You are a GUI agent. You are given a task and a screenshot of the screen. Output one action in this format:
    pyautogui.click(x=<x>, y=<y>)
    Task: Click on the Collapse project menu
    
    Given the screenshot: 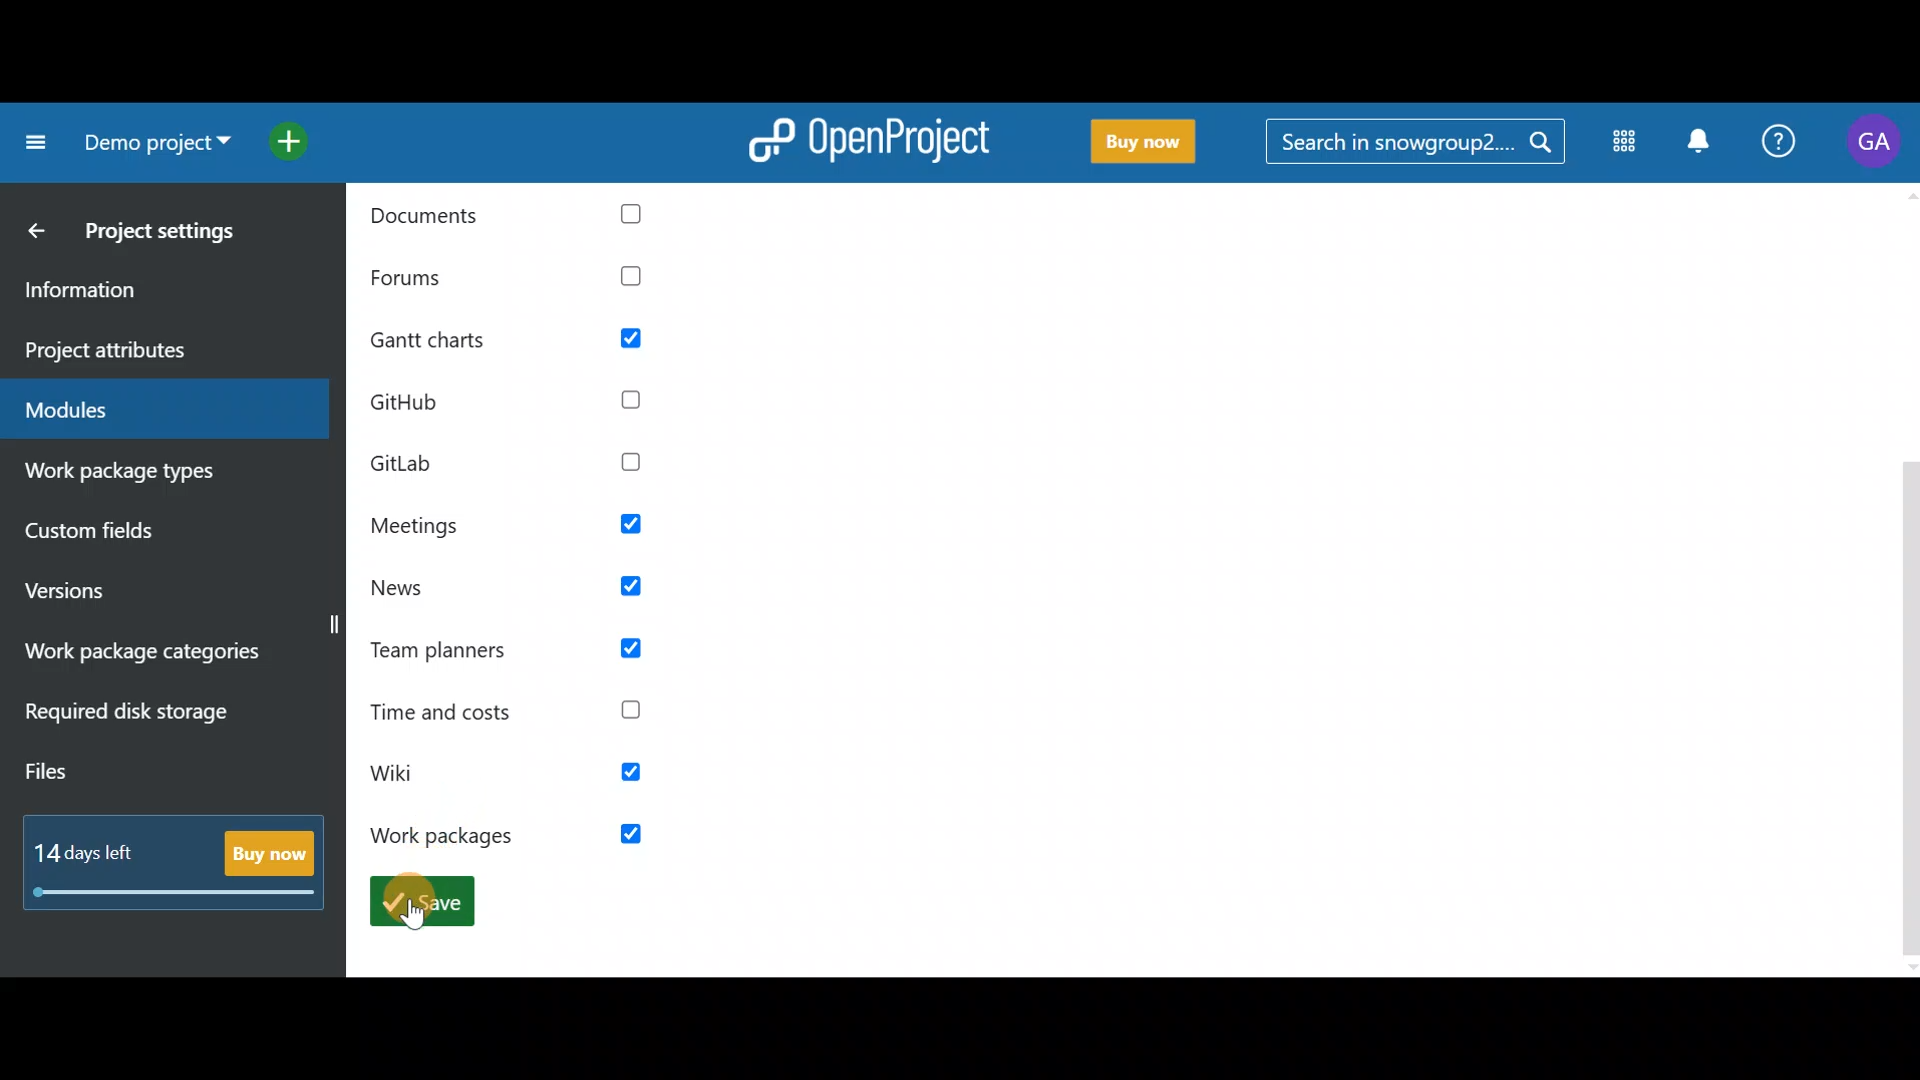 What is the action you would take?
    pyautogui.click(x=32, y=146)
    